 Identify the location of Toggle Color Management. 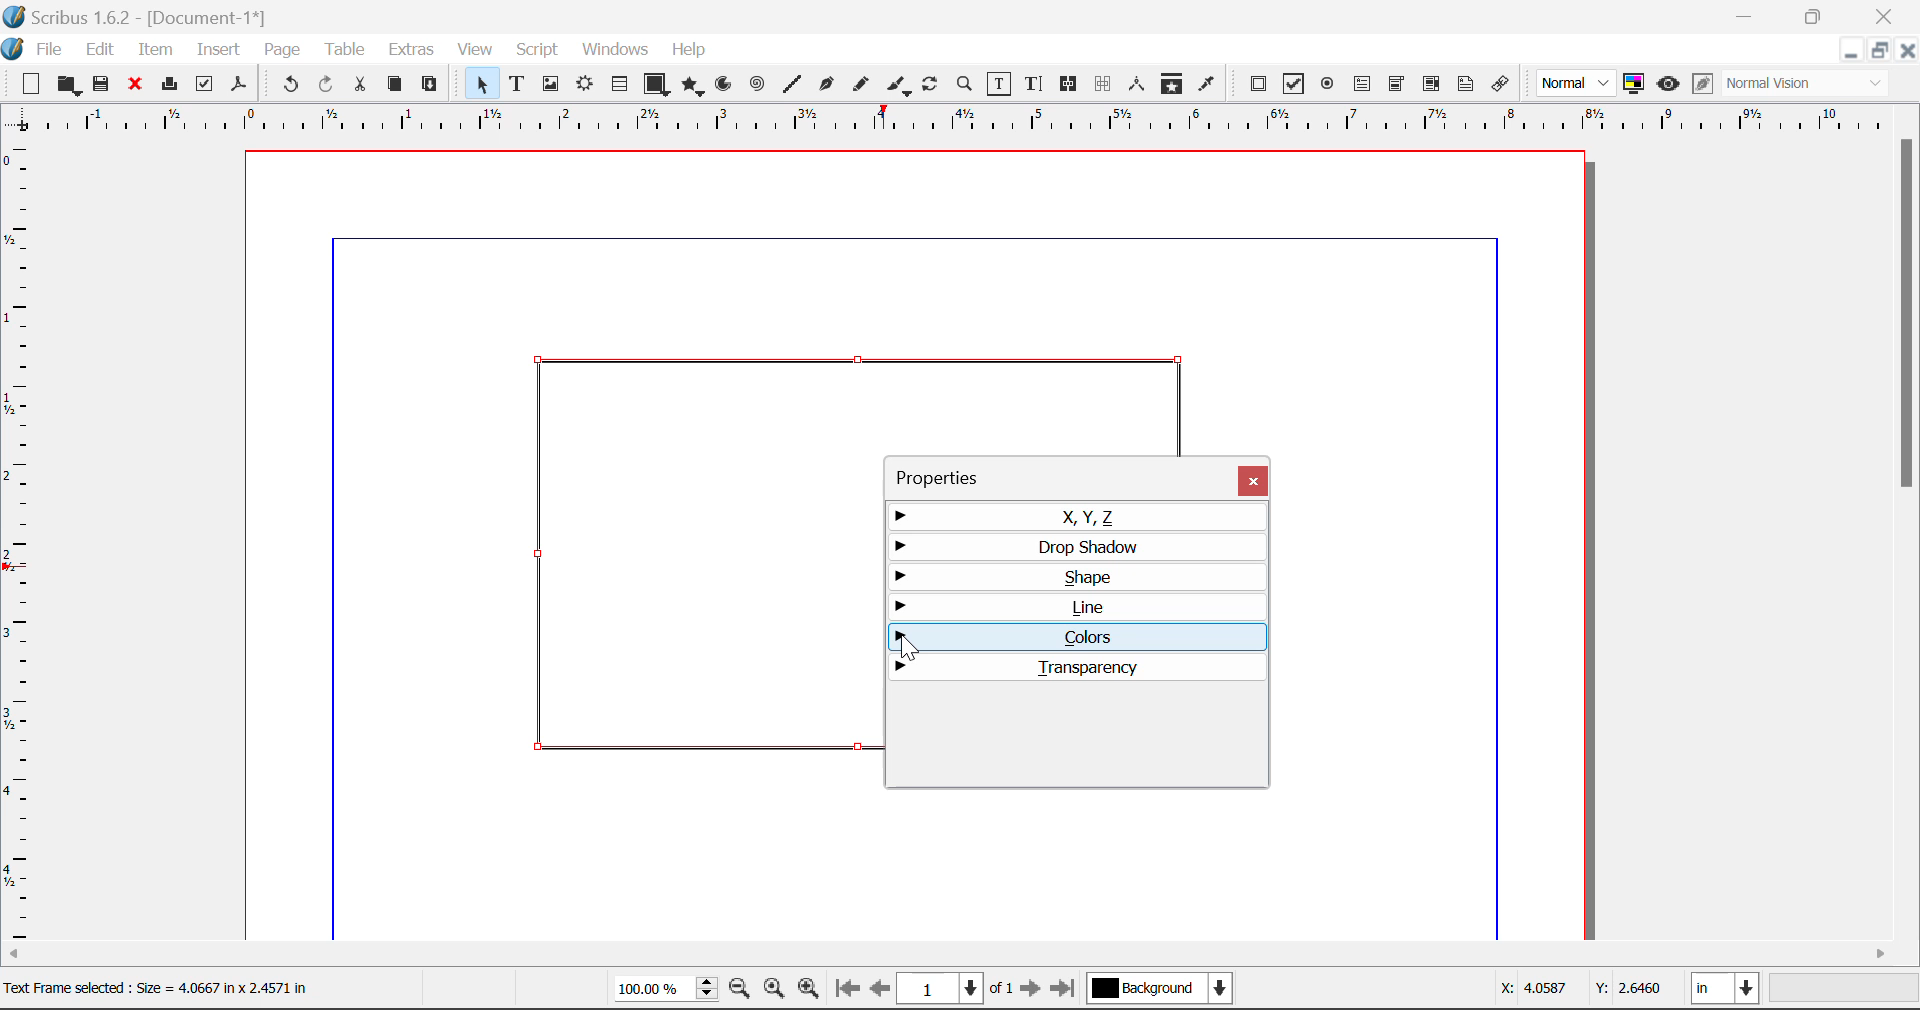
(1636, 85).